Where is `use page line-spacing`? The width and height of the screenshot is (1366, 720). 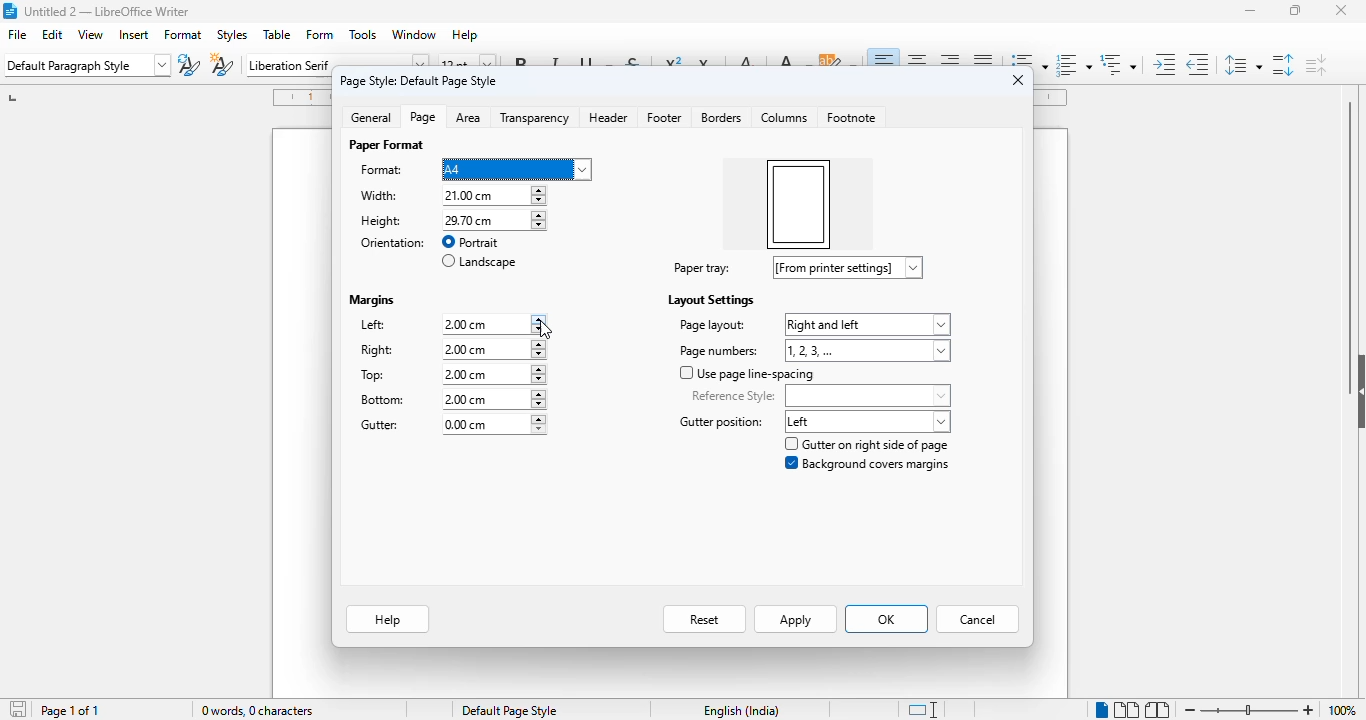
use page line-spacing is located at coordinates (748, 374).